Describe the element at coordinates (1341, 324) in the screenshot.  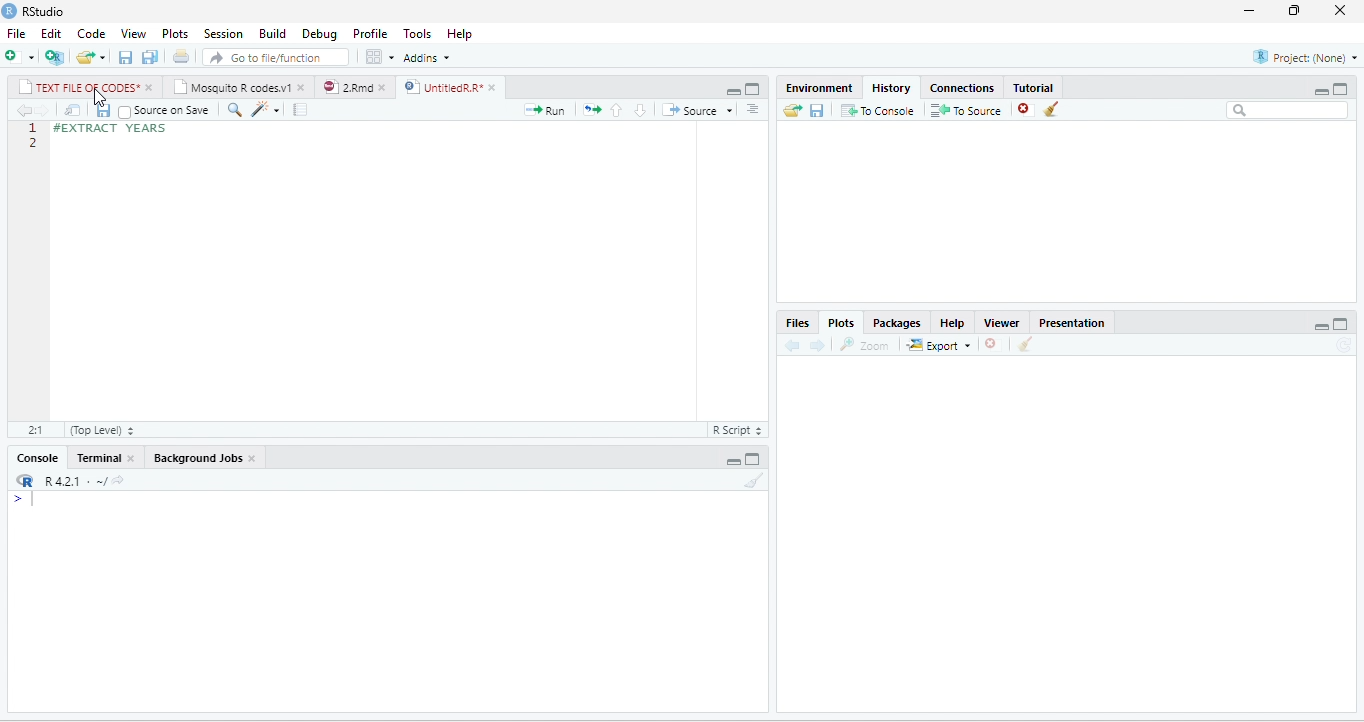
I see `maximize` at that location.